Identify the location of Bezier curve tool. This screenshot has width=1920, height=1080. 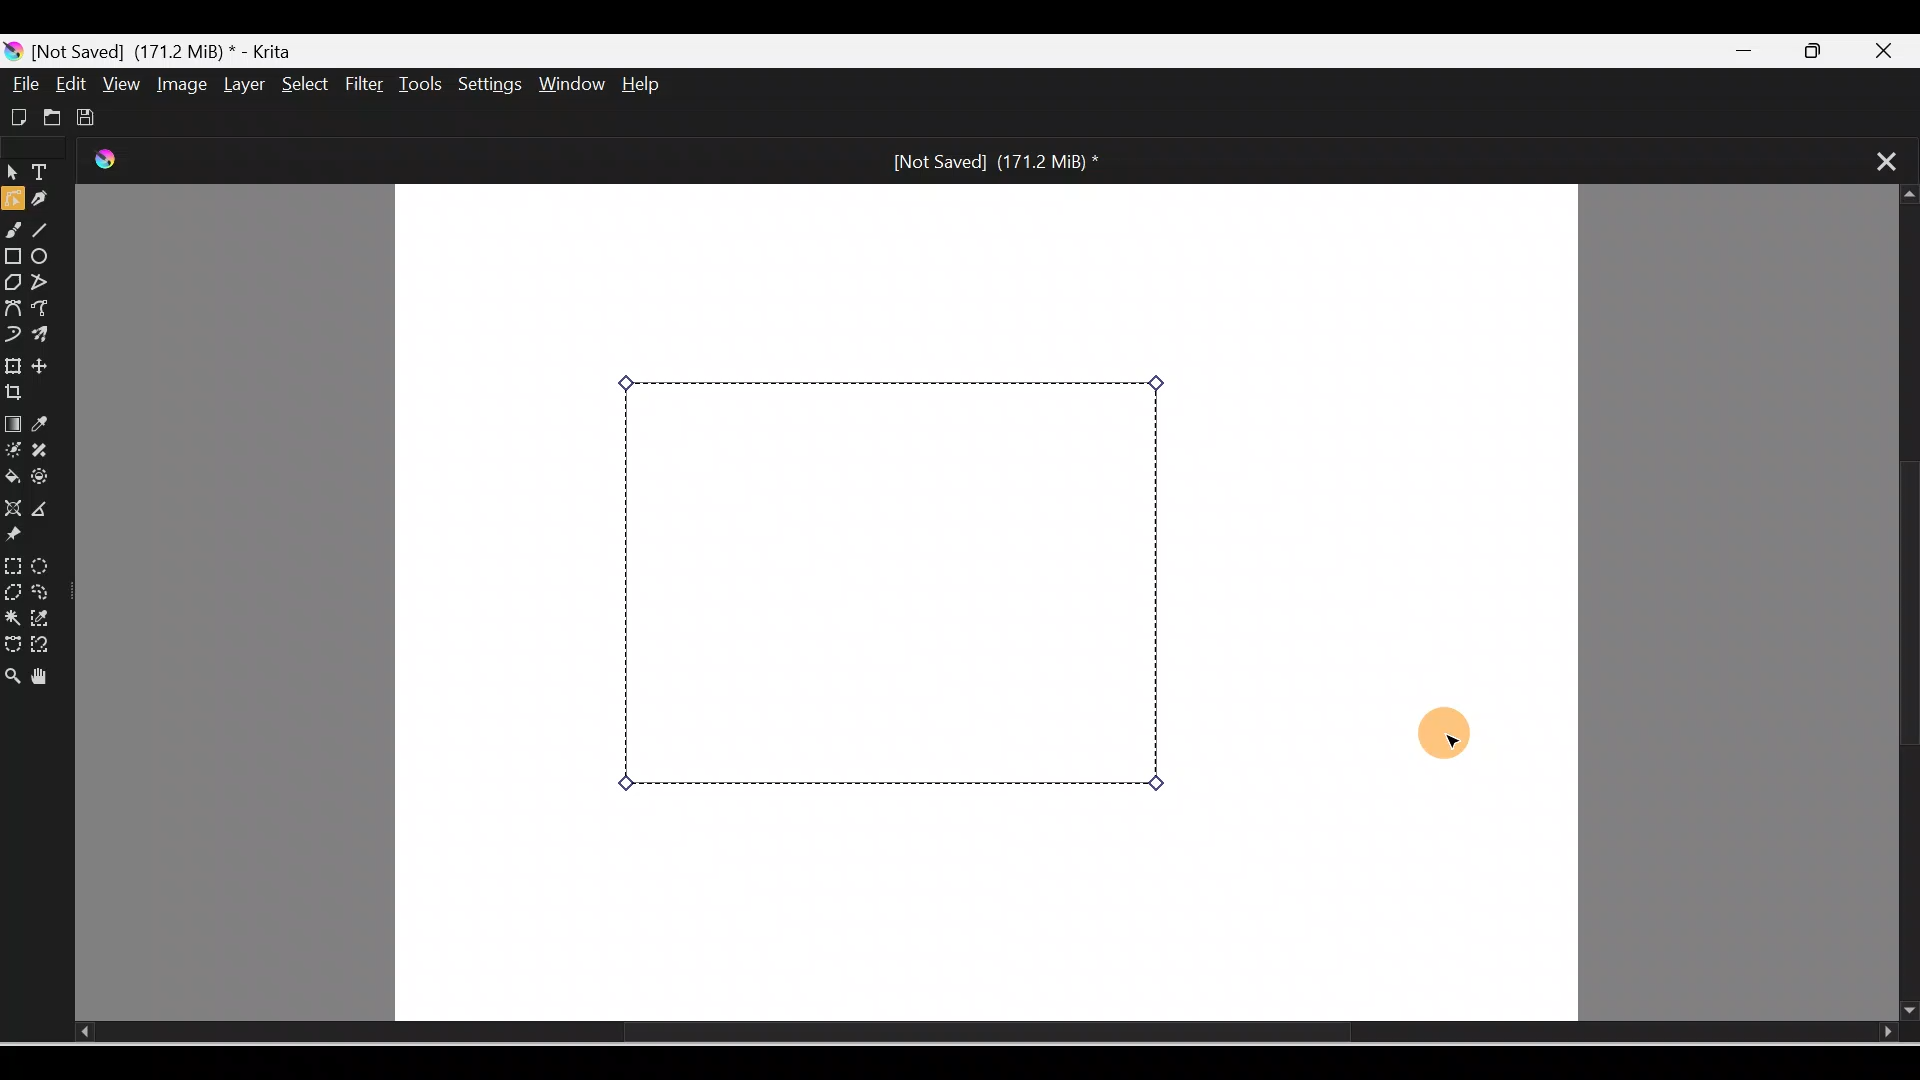
(14, 307).